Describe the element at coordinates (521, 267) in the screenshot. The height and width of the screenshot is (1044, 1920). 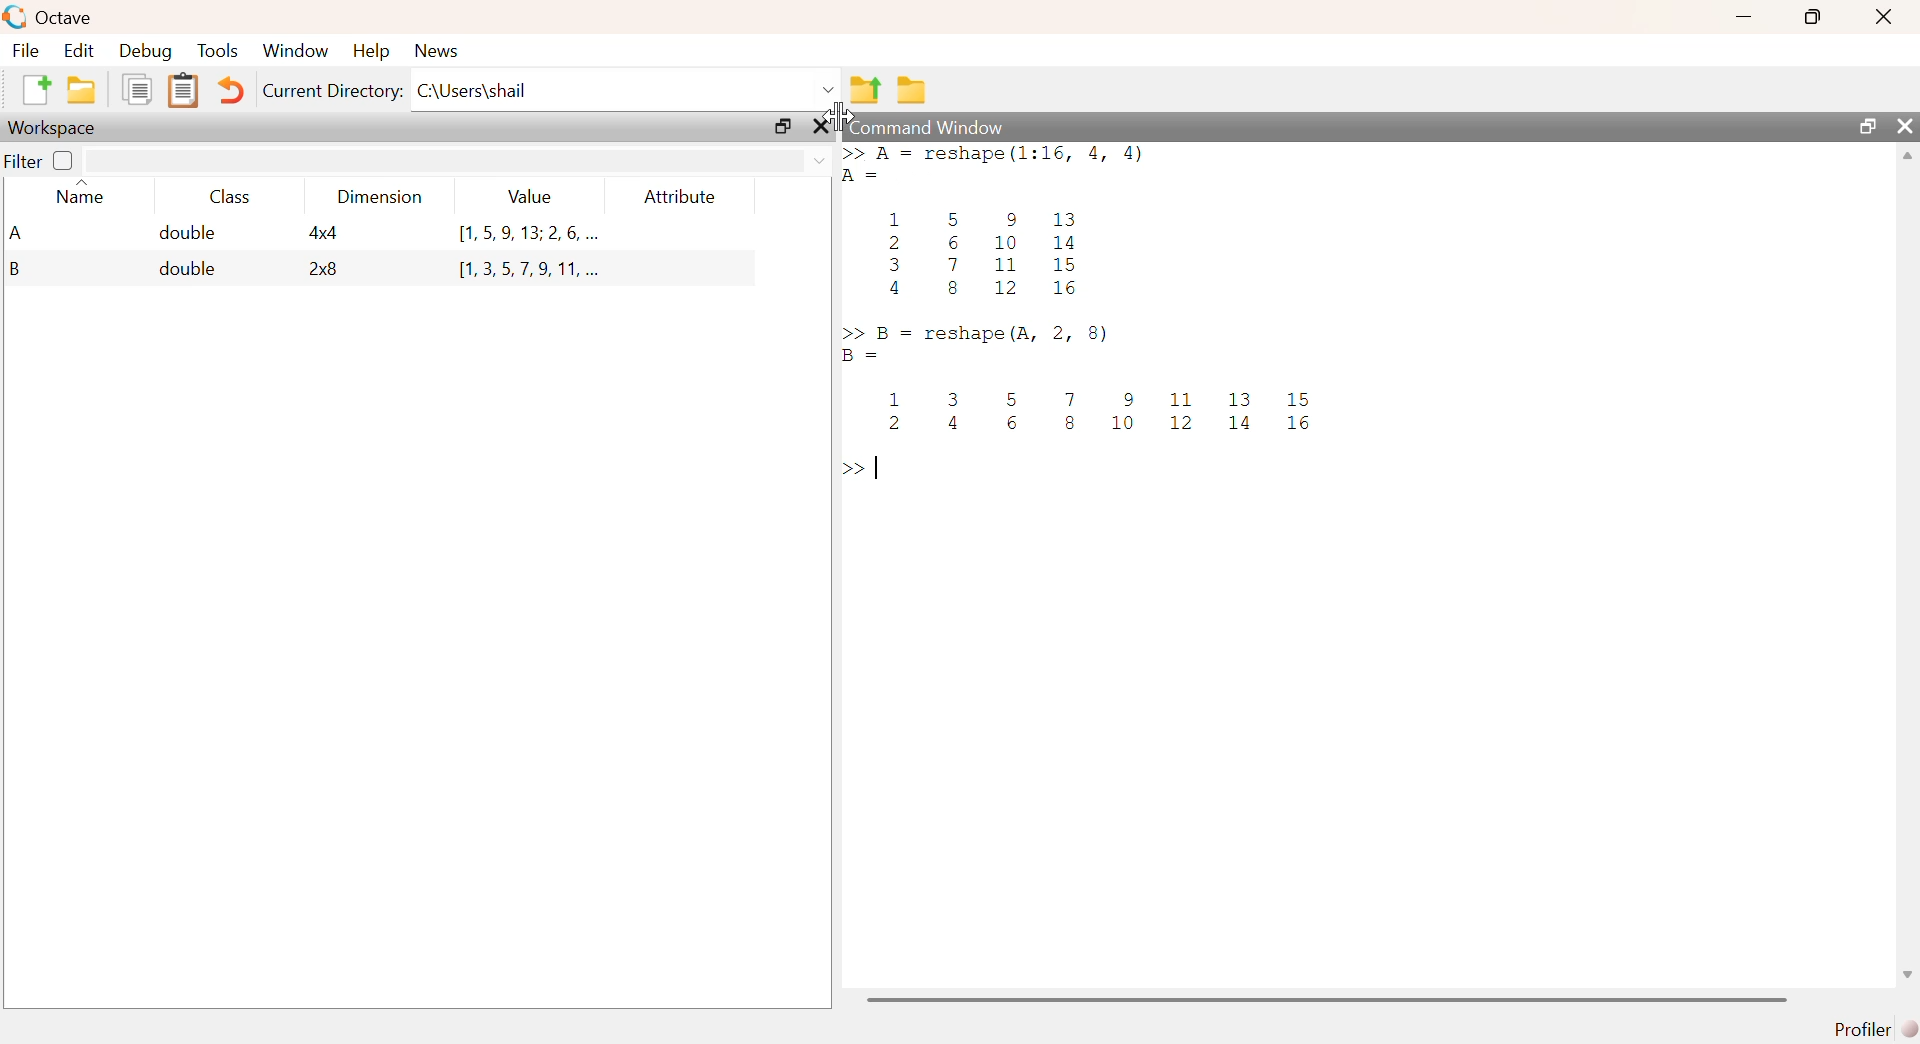
I see `1,3,5,7,9,11,..` at that location.